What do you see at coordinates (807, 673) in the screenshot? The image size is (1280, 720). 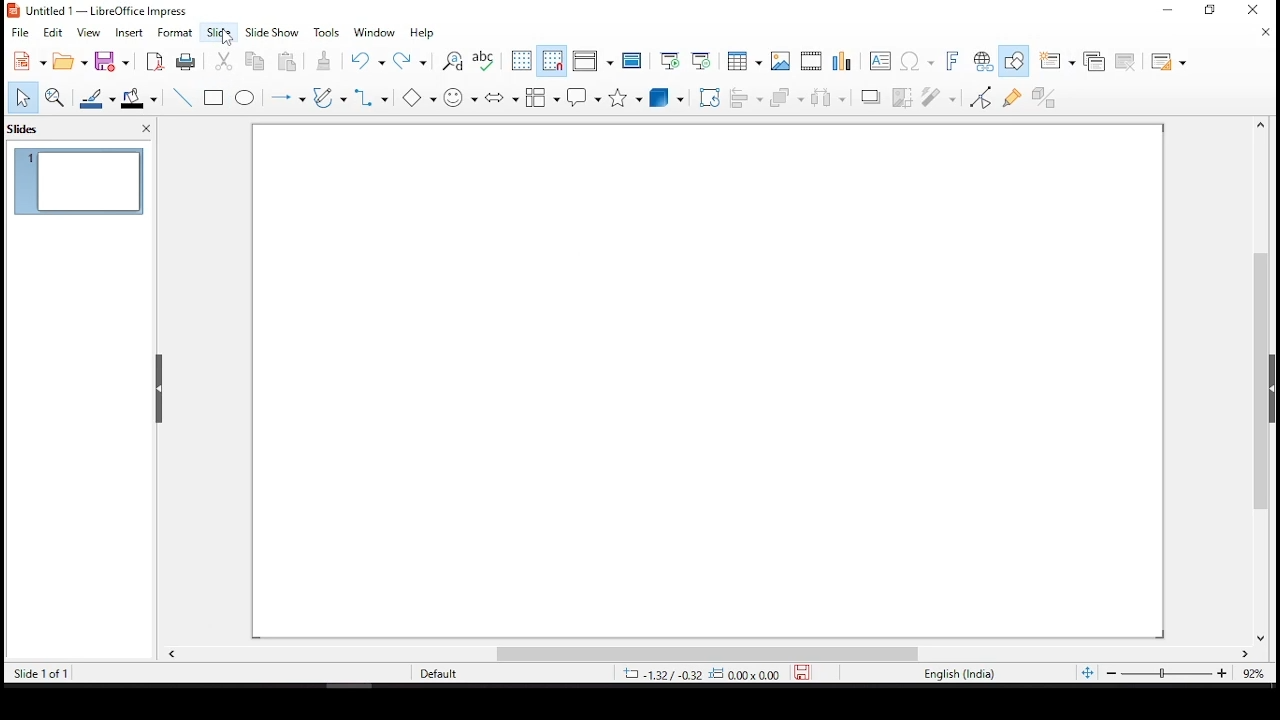 I see `save` at bounding box center [807, 673].